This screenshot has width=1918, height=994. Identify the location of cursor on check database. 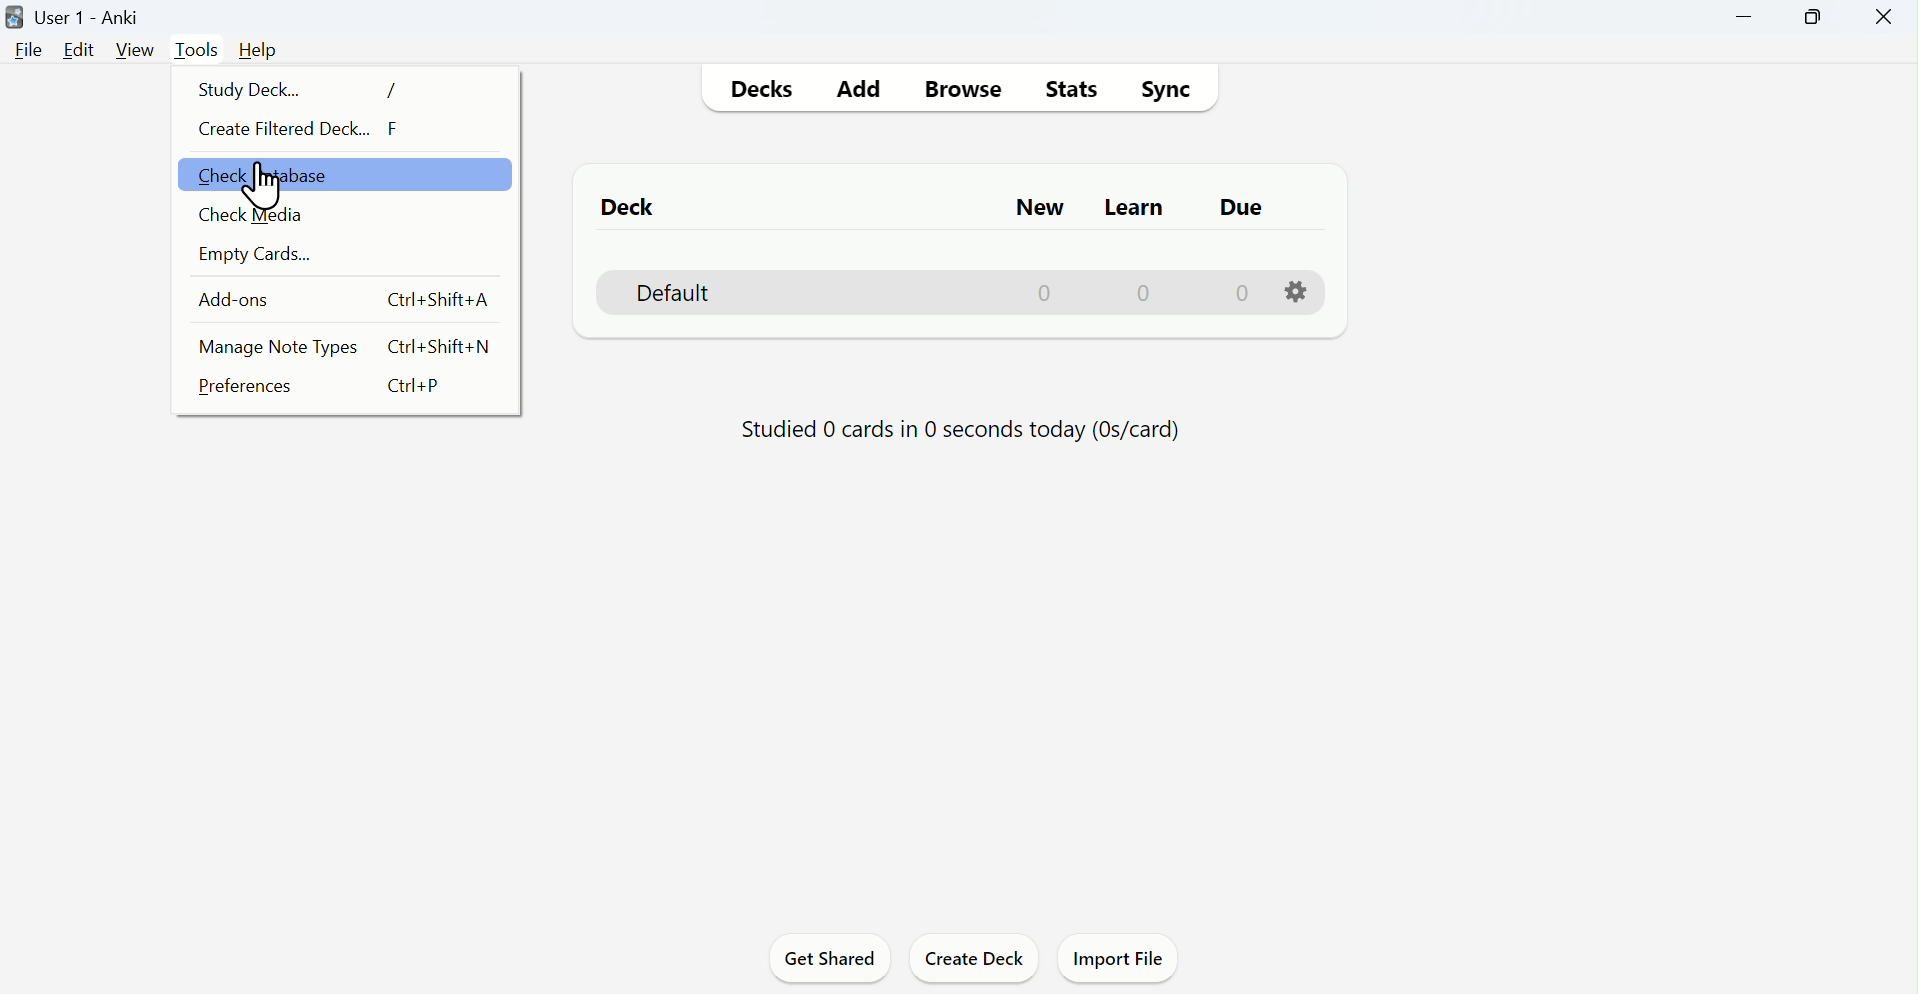
(270, 184).